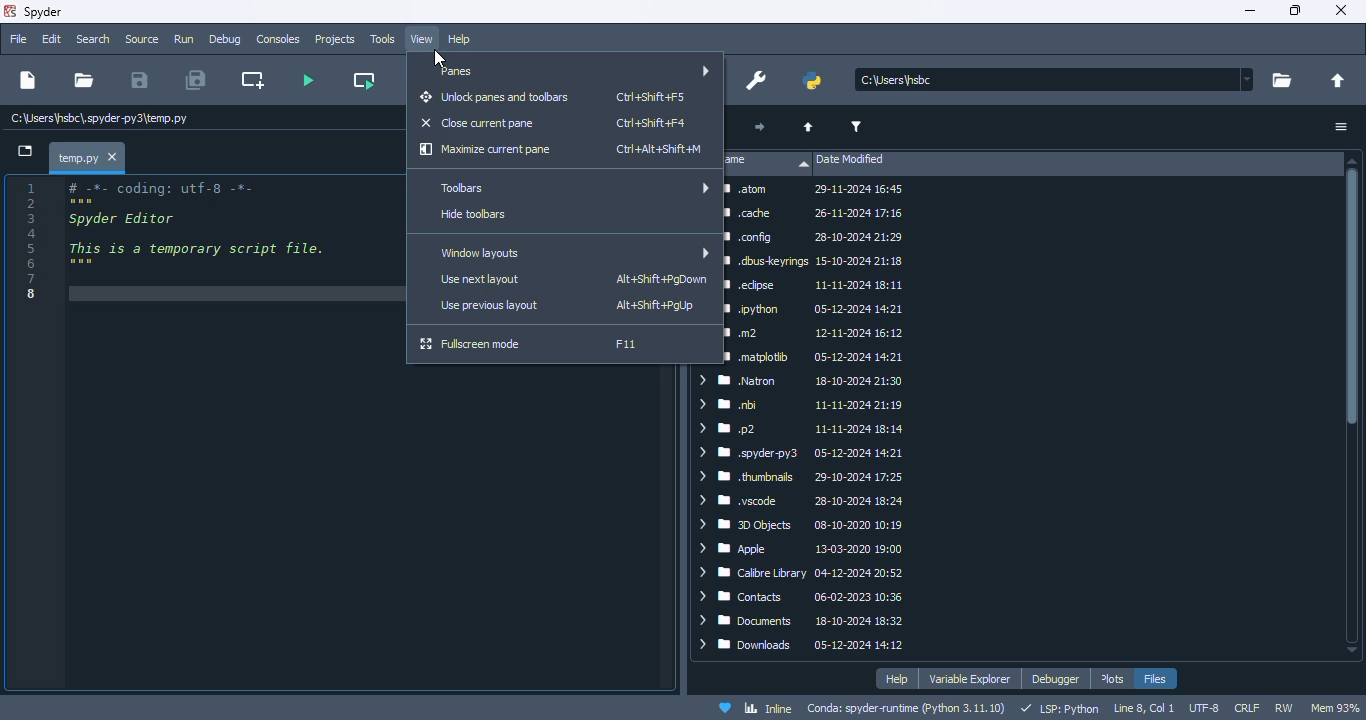 This screenshot has width=1366, height=720. What do you see at coordinates (806, 501) in the screenshot?
I see `.vscode` at bounding box center [806, 501].